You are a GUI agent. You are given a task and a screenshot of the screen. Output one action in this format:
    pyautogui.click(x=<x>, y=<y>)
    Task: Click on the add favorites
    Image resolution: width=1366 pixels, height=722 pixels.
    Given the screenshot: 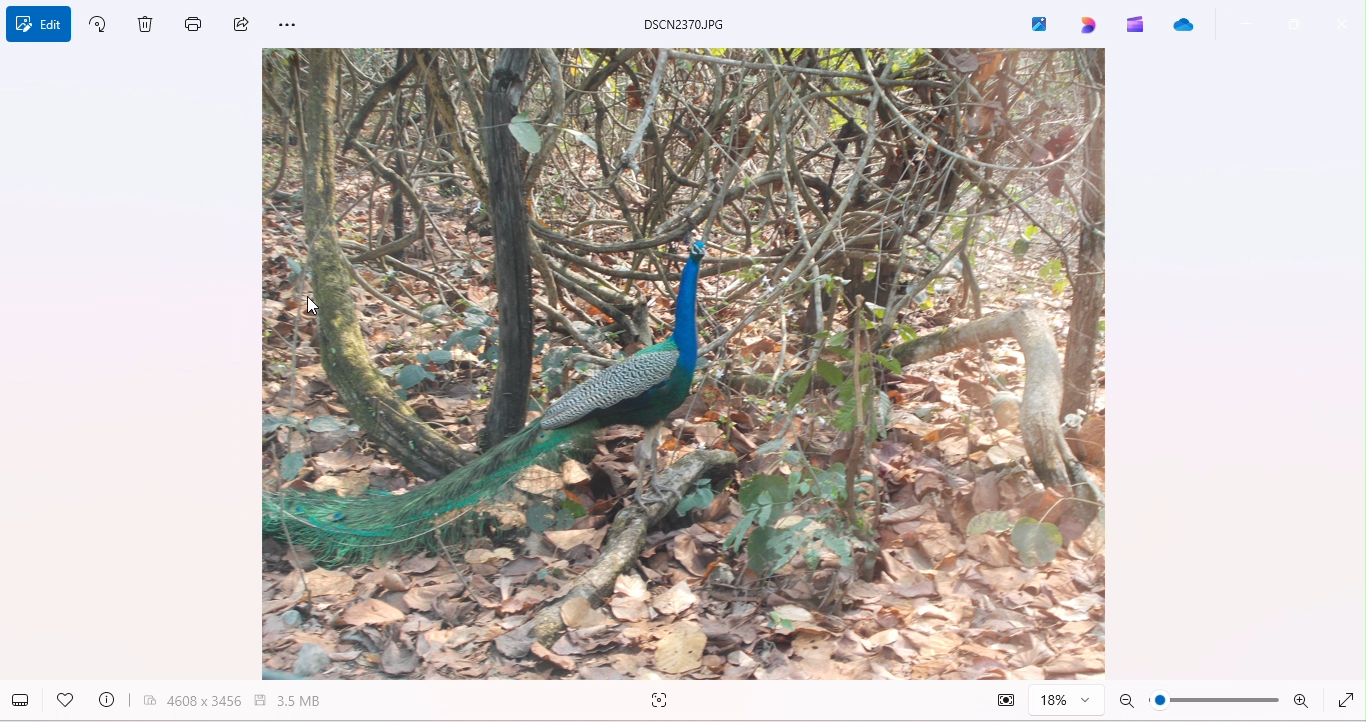 What is the action you would take?
    pyautogui.click(x=66, y=699)
    